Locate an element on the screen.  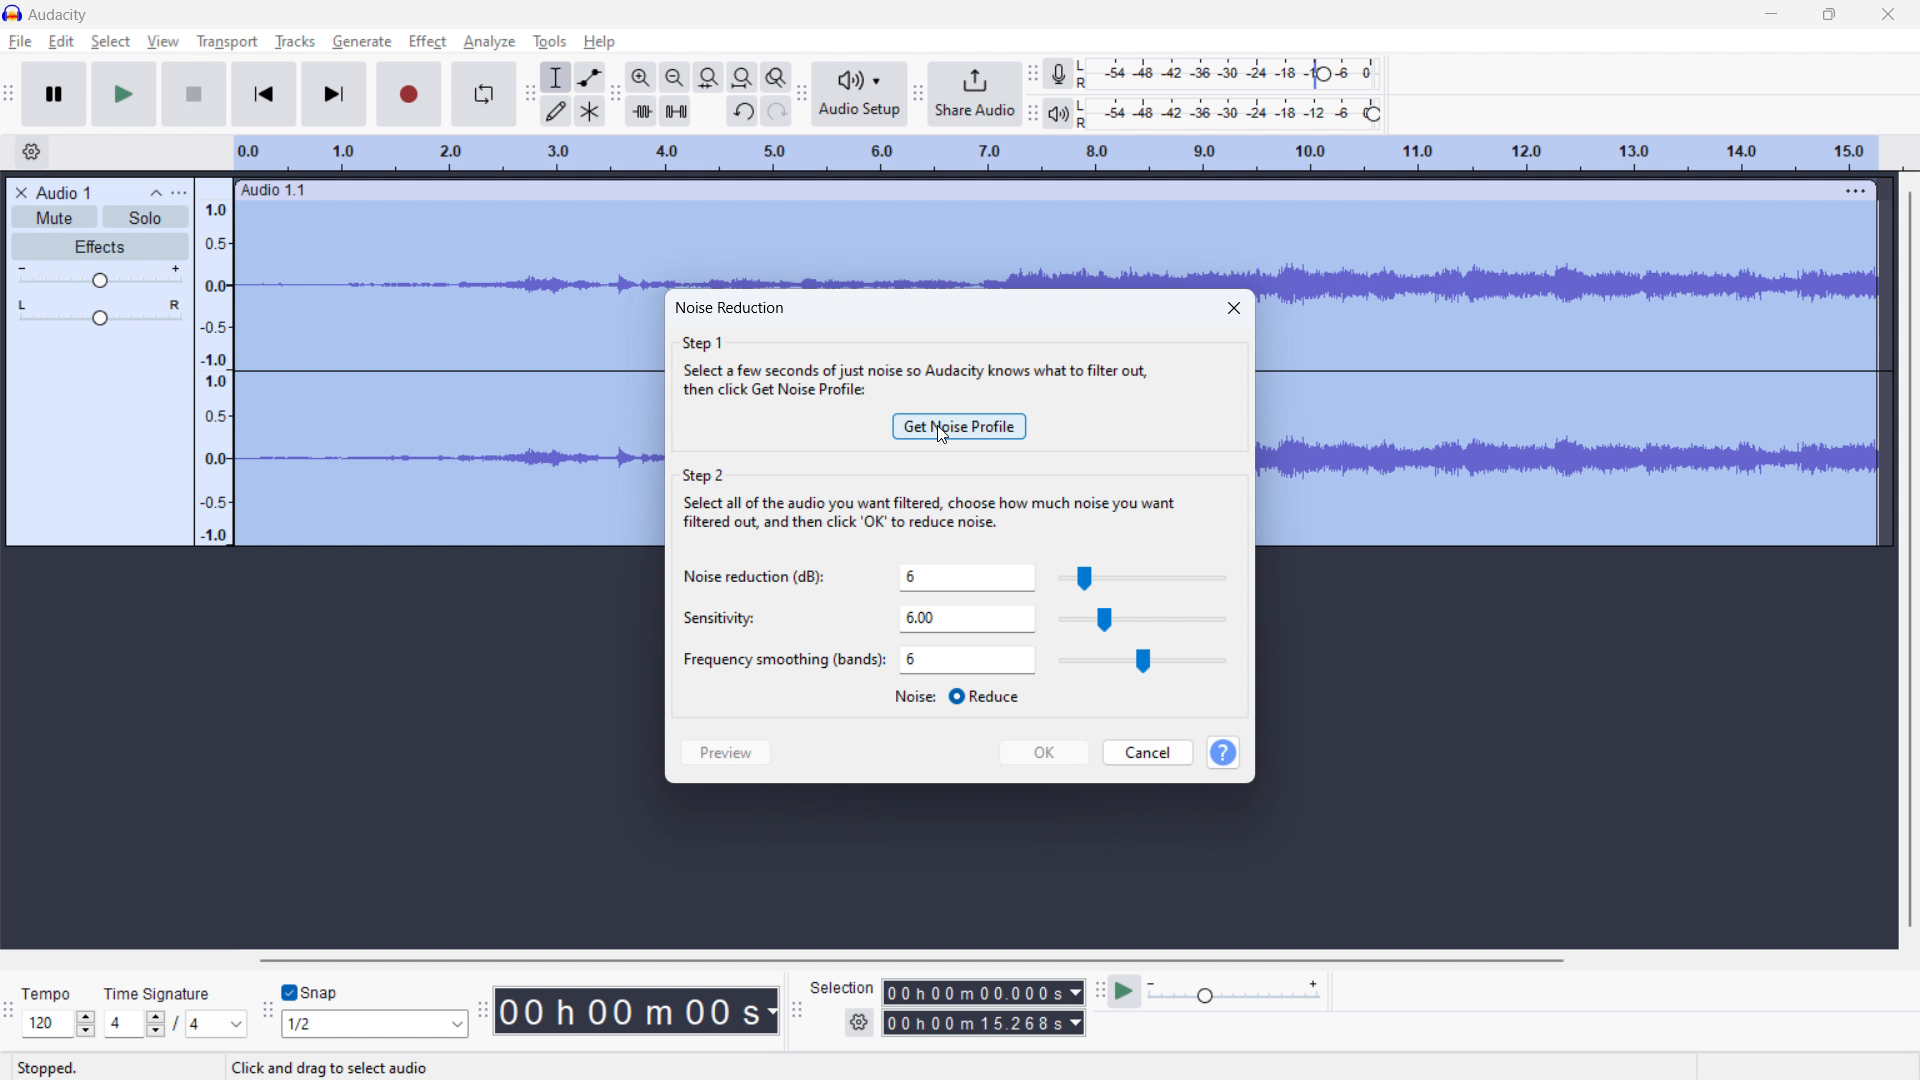
snapping toolbar is located at coordinates (268, 1008).